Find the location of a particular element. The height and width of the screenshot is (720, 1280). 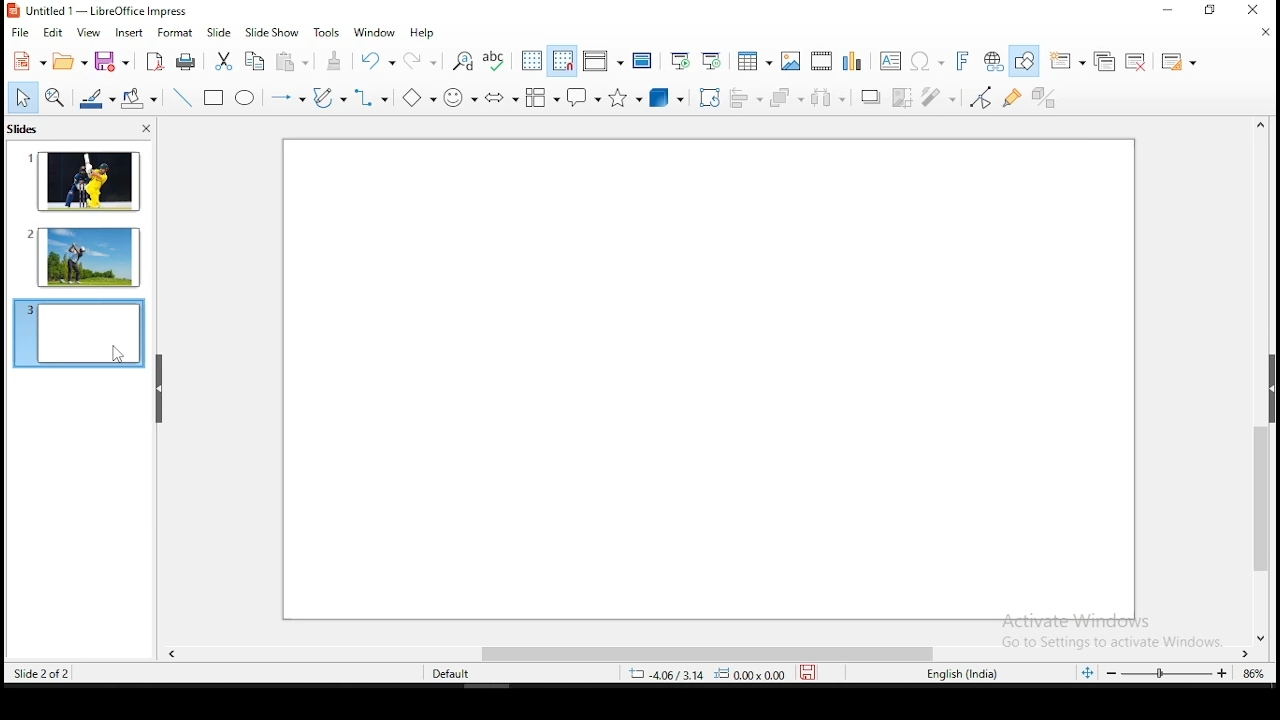

zoom and pan is located at coordinates (56, 97).